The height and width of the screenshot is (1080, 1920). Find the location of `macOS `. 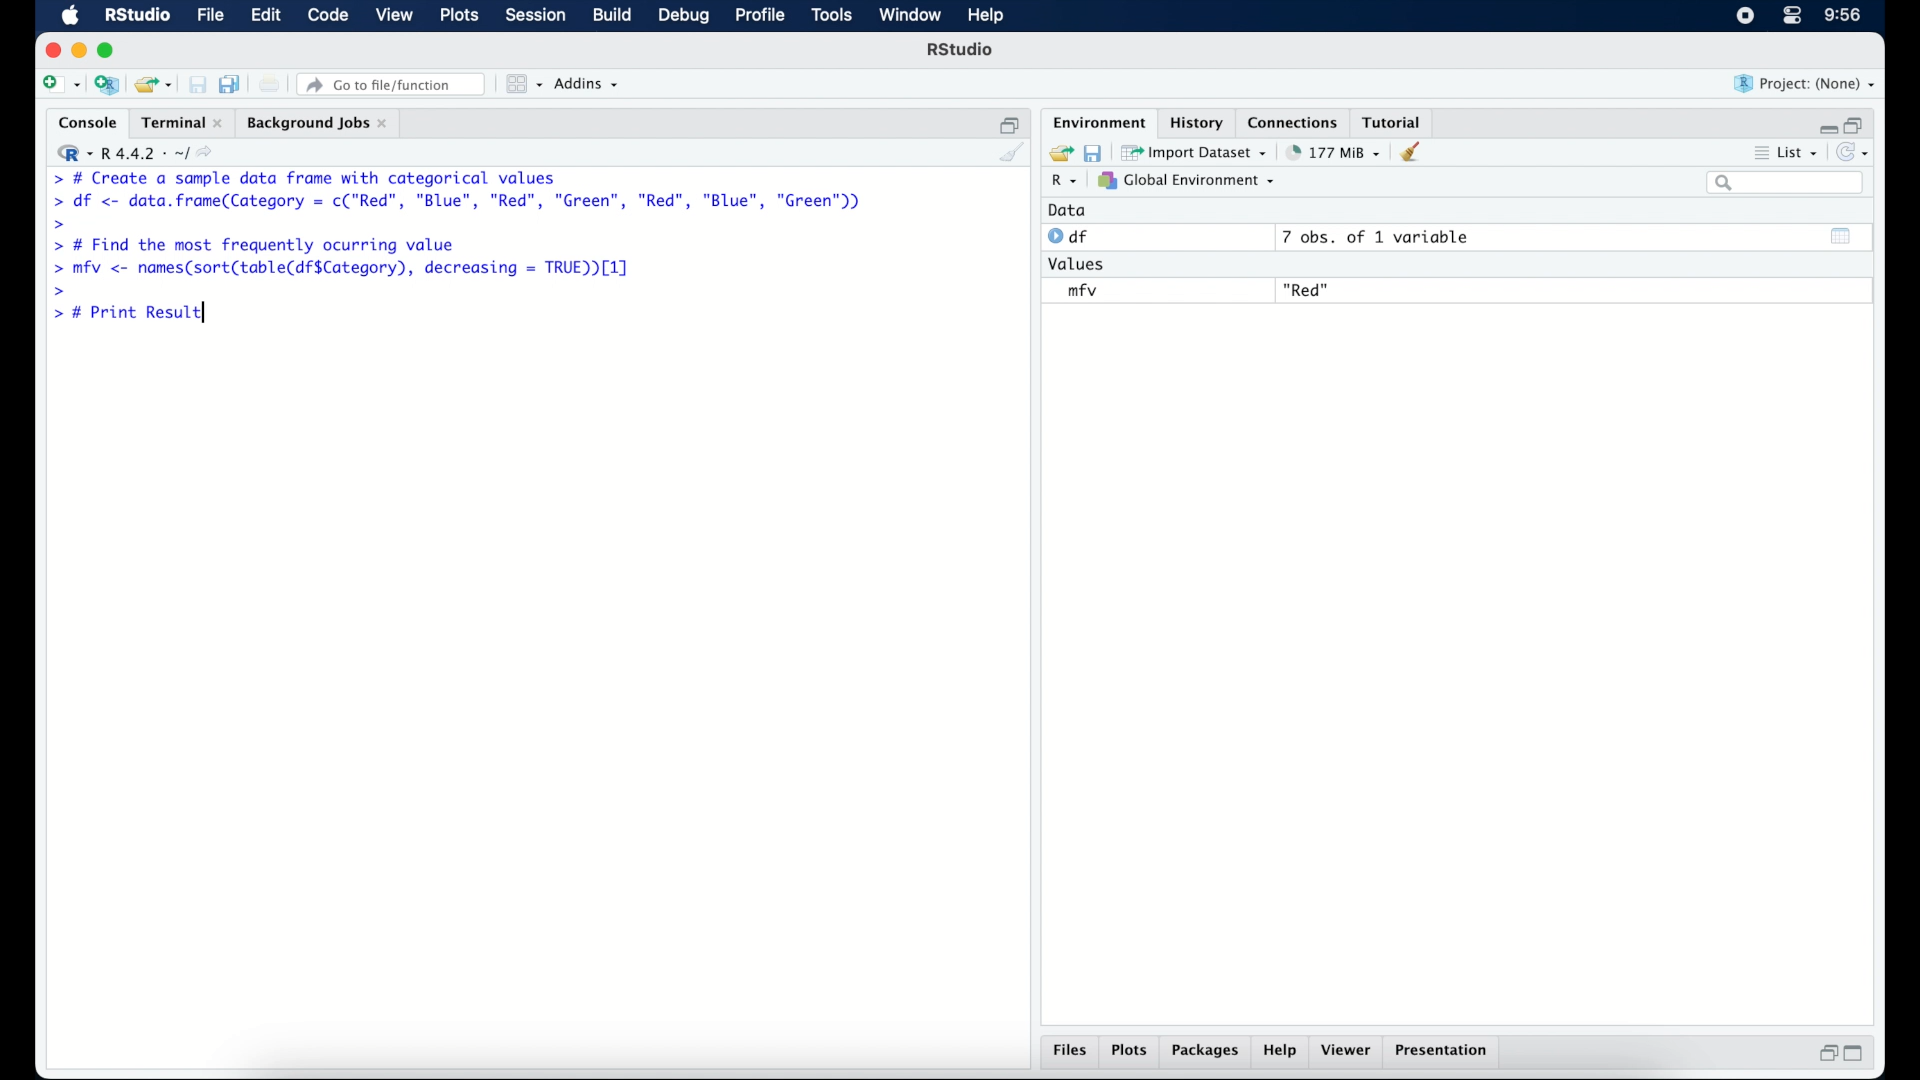

macOS  is located at coordinates (70, 16).